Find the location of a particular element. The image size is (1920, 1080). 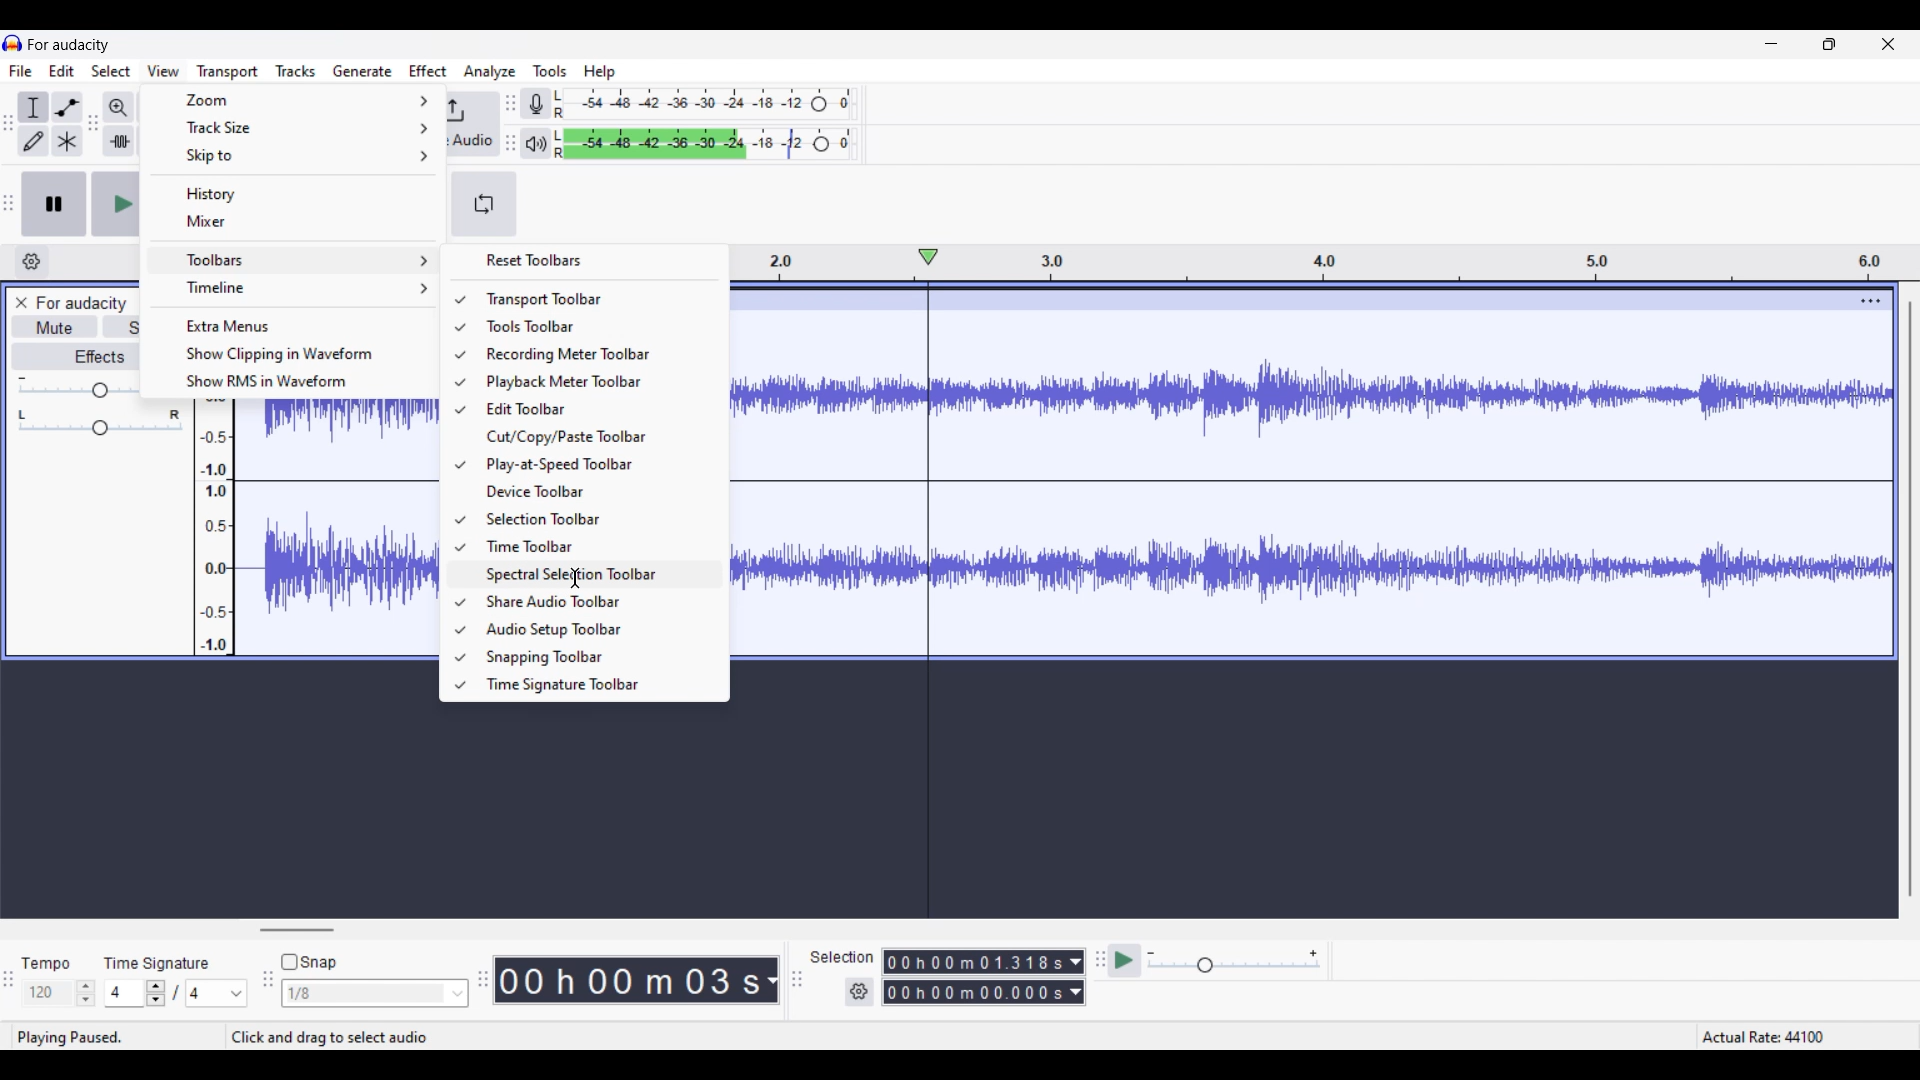

Selection duration measurement options is located at coordinates (1075, 977).